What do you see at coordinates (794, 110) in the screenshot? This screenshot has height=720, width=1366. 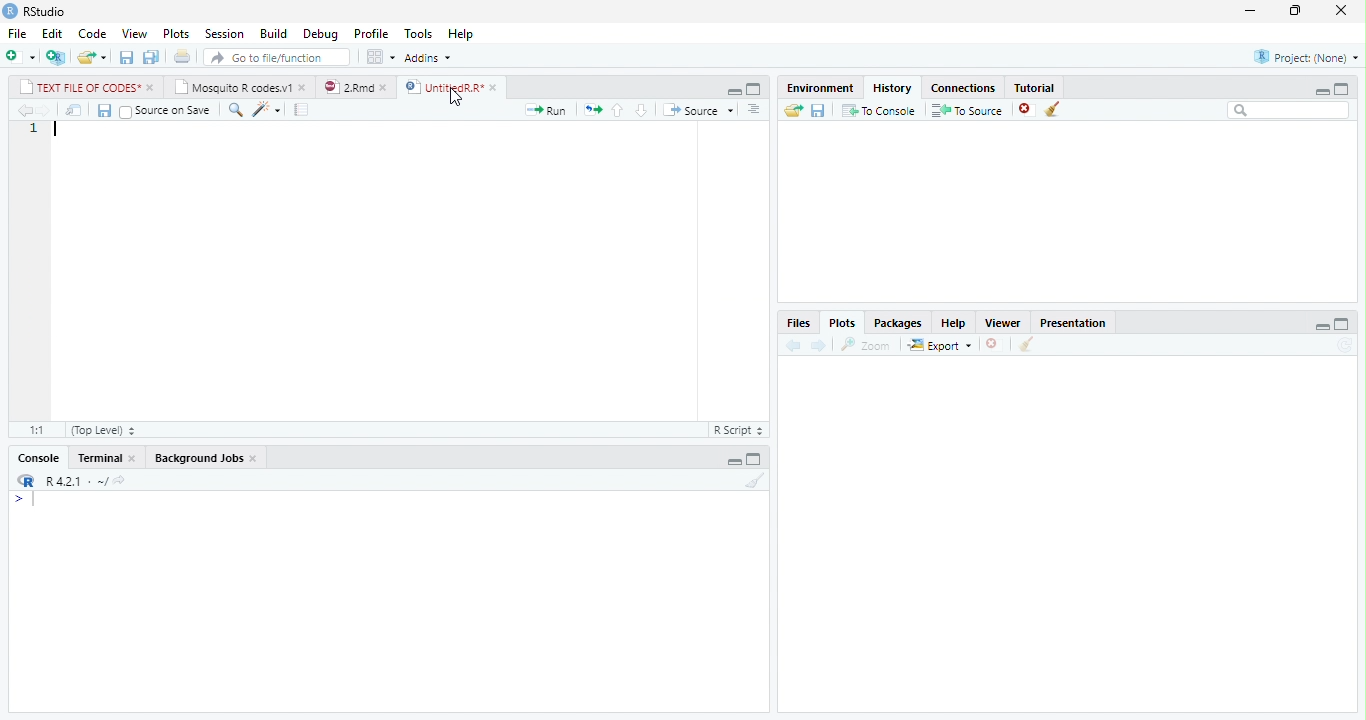 I see `open folder` at bounding box center [794, 110].